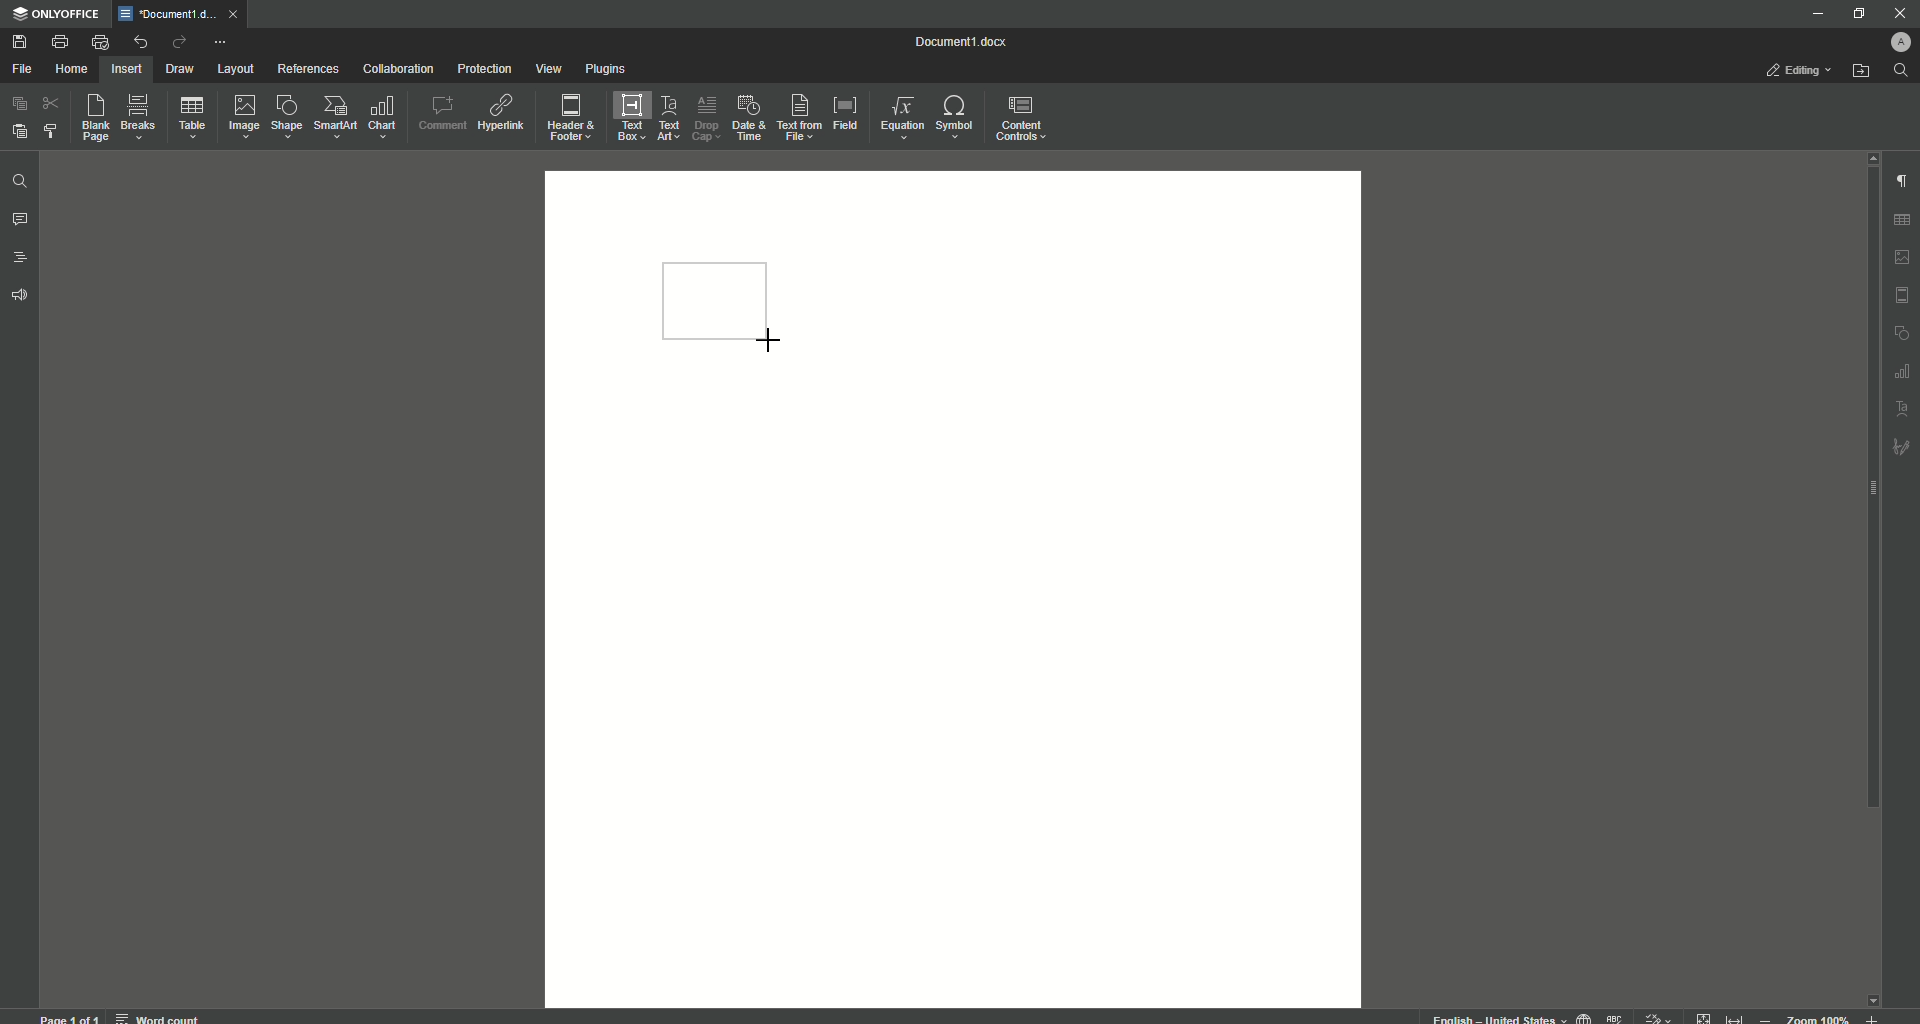  What do you see at coordinates (1902, 449) in the screenshot?
I see `signature` at bounding box center [1902, 449].